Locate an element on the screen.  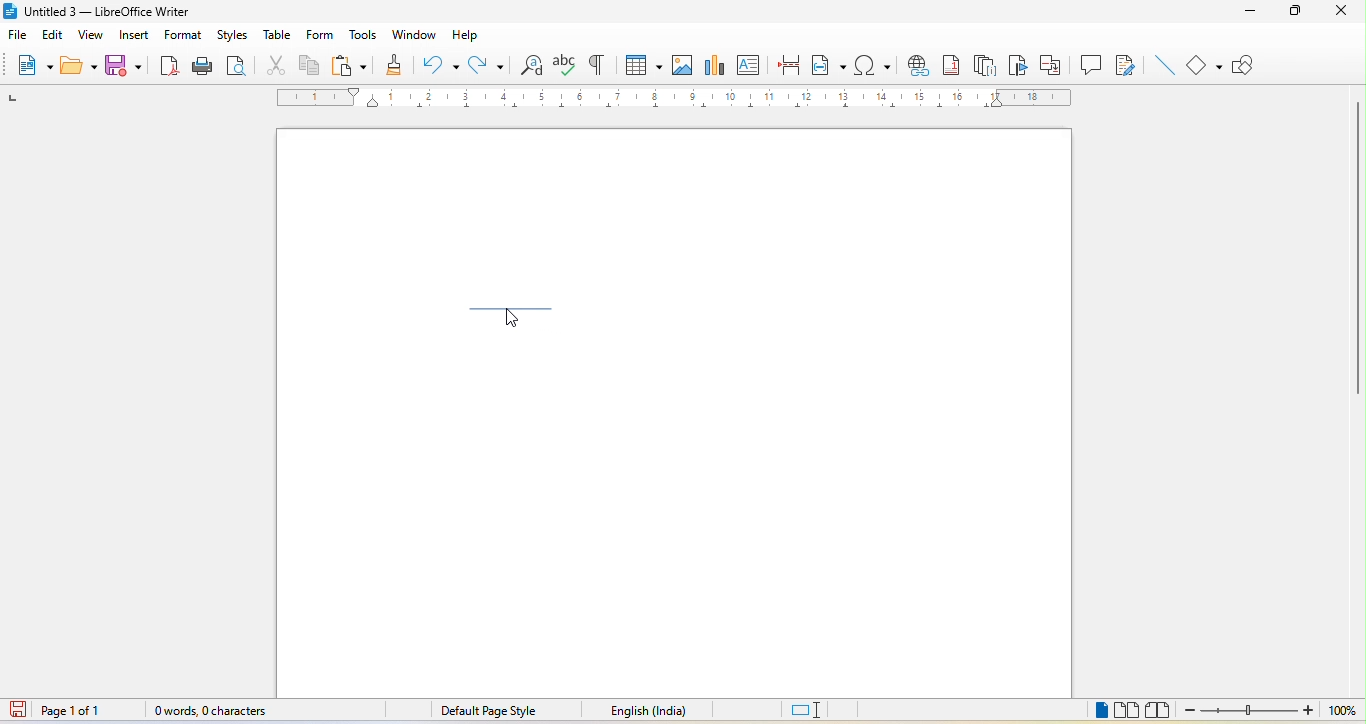
table is located at coordinates (642, 62).